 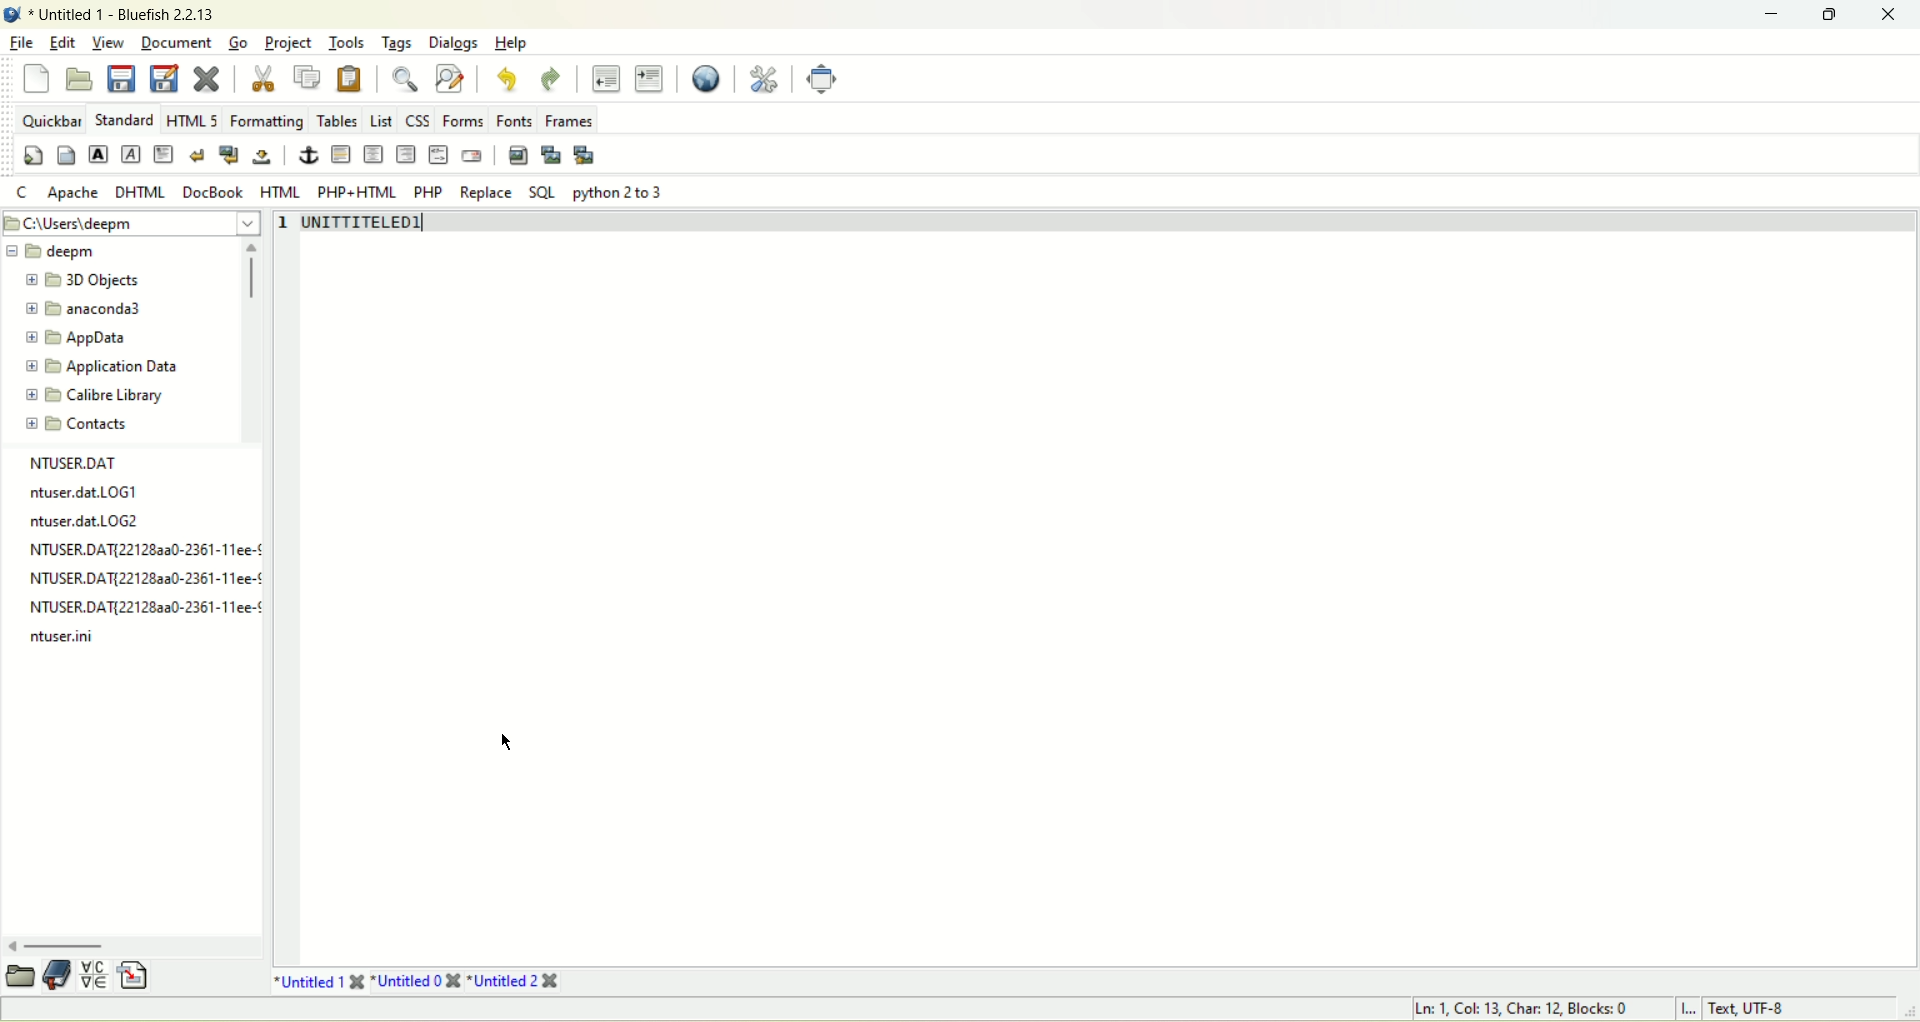 I want to click on bluefish logo, so click(x=14, y=13).